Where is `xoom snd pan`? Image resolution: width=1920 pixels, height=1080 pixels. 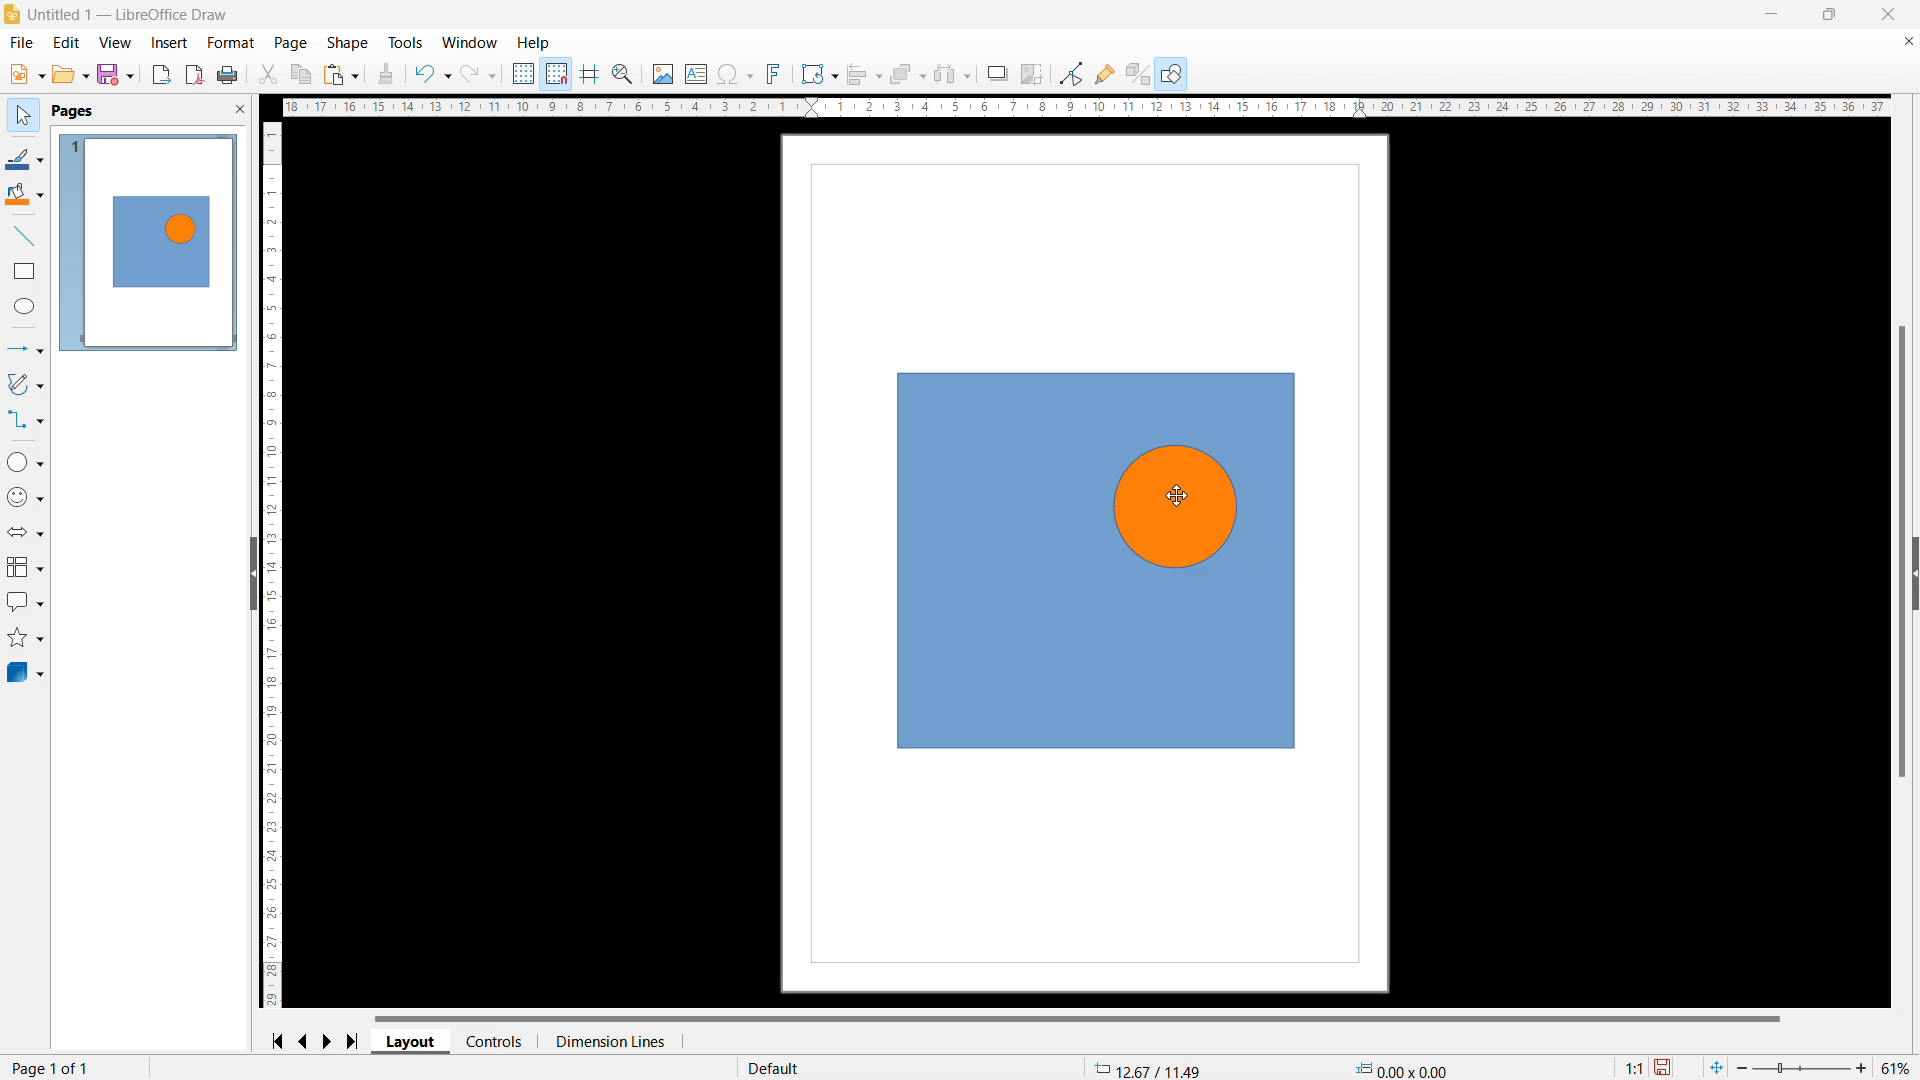
xoom snd pan is located at coordinates (621, 74).